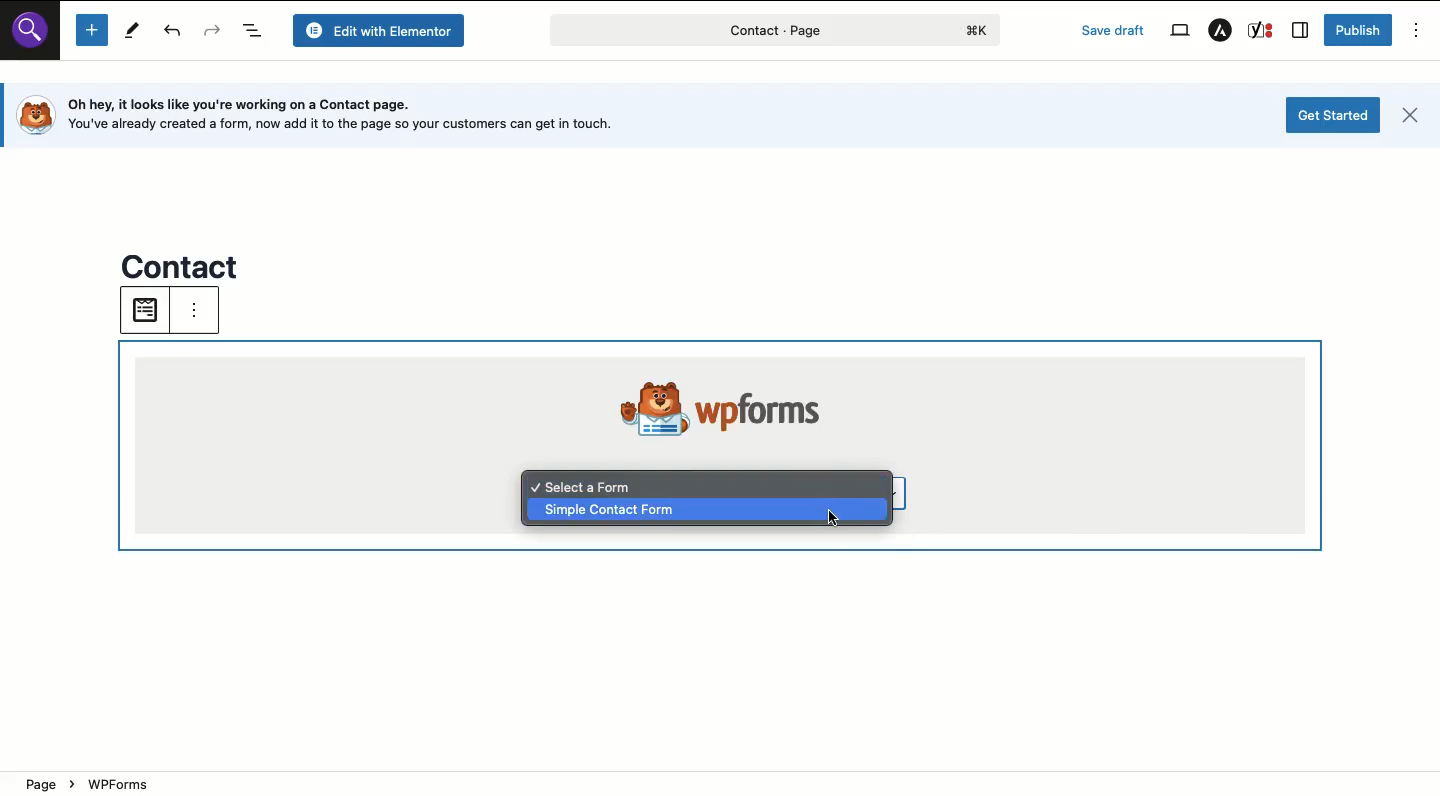 Image resolution: width=1440 pixels, height=796 pixels. I want to click on choose file, so click(143, 310).